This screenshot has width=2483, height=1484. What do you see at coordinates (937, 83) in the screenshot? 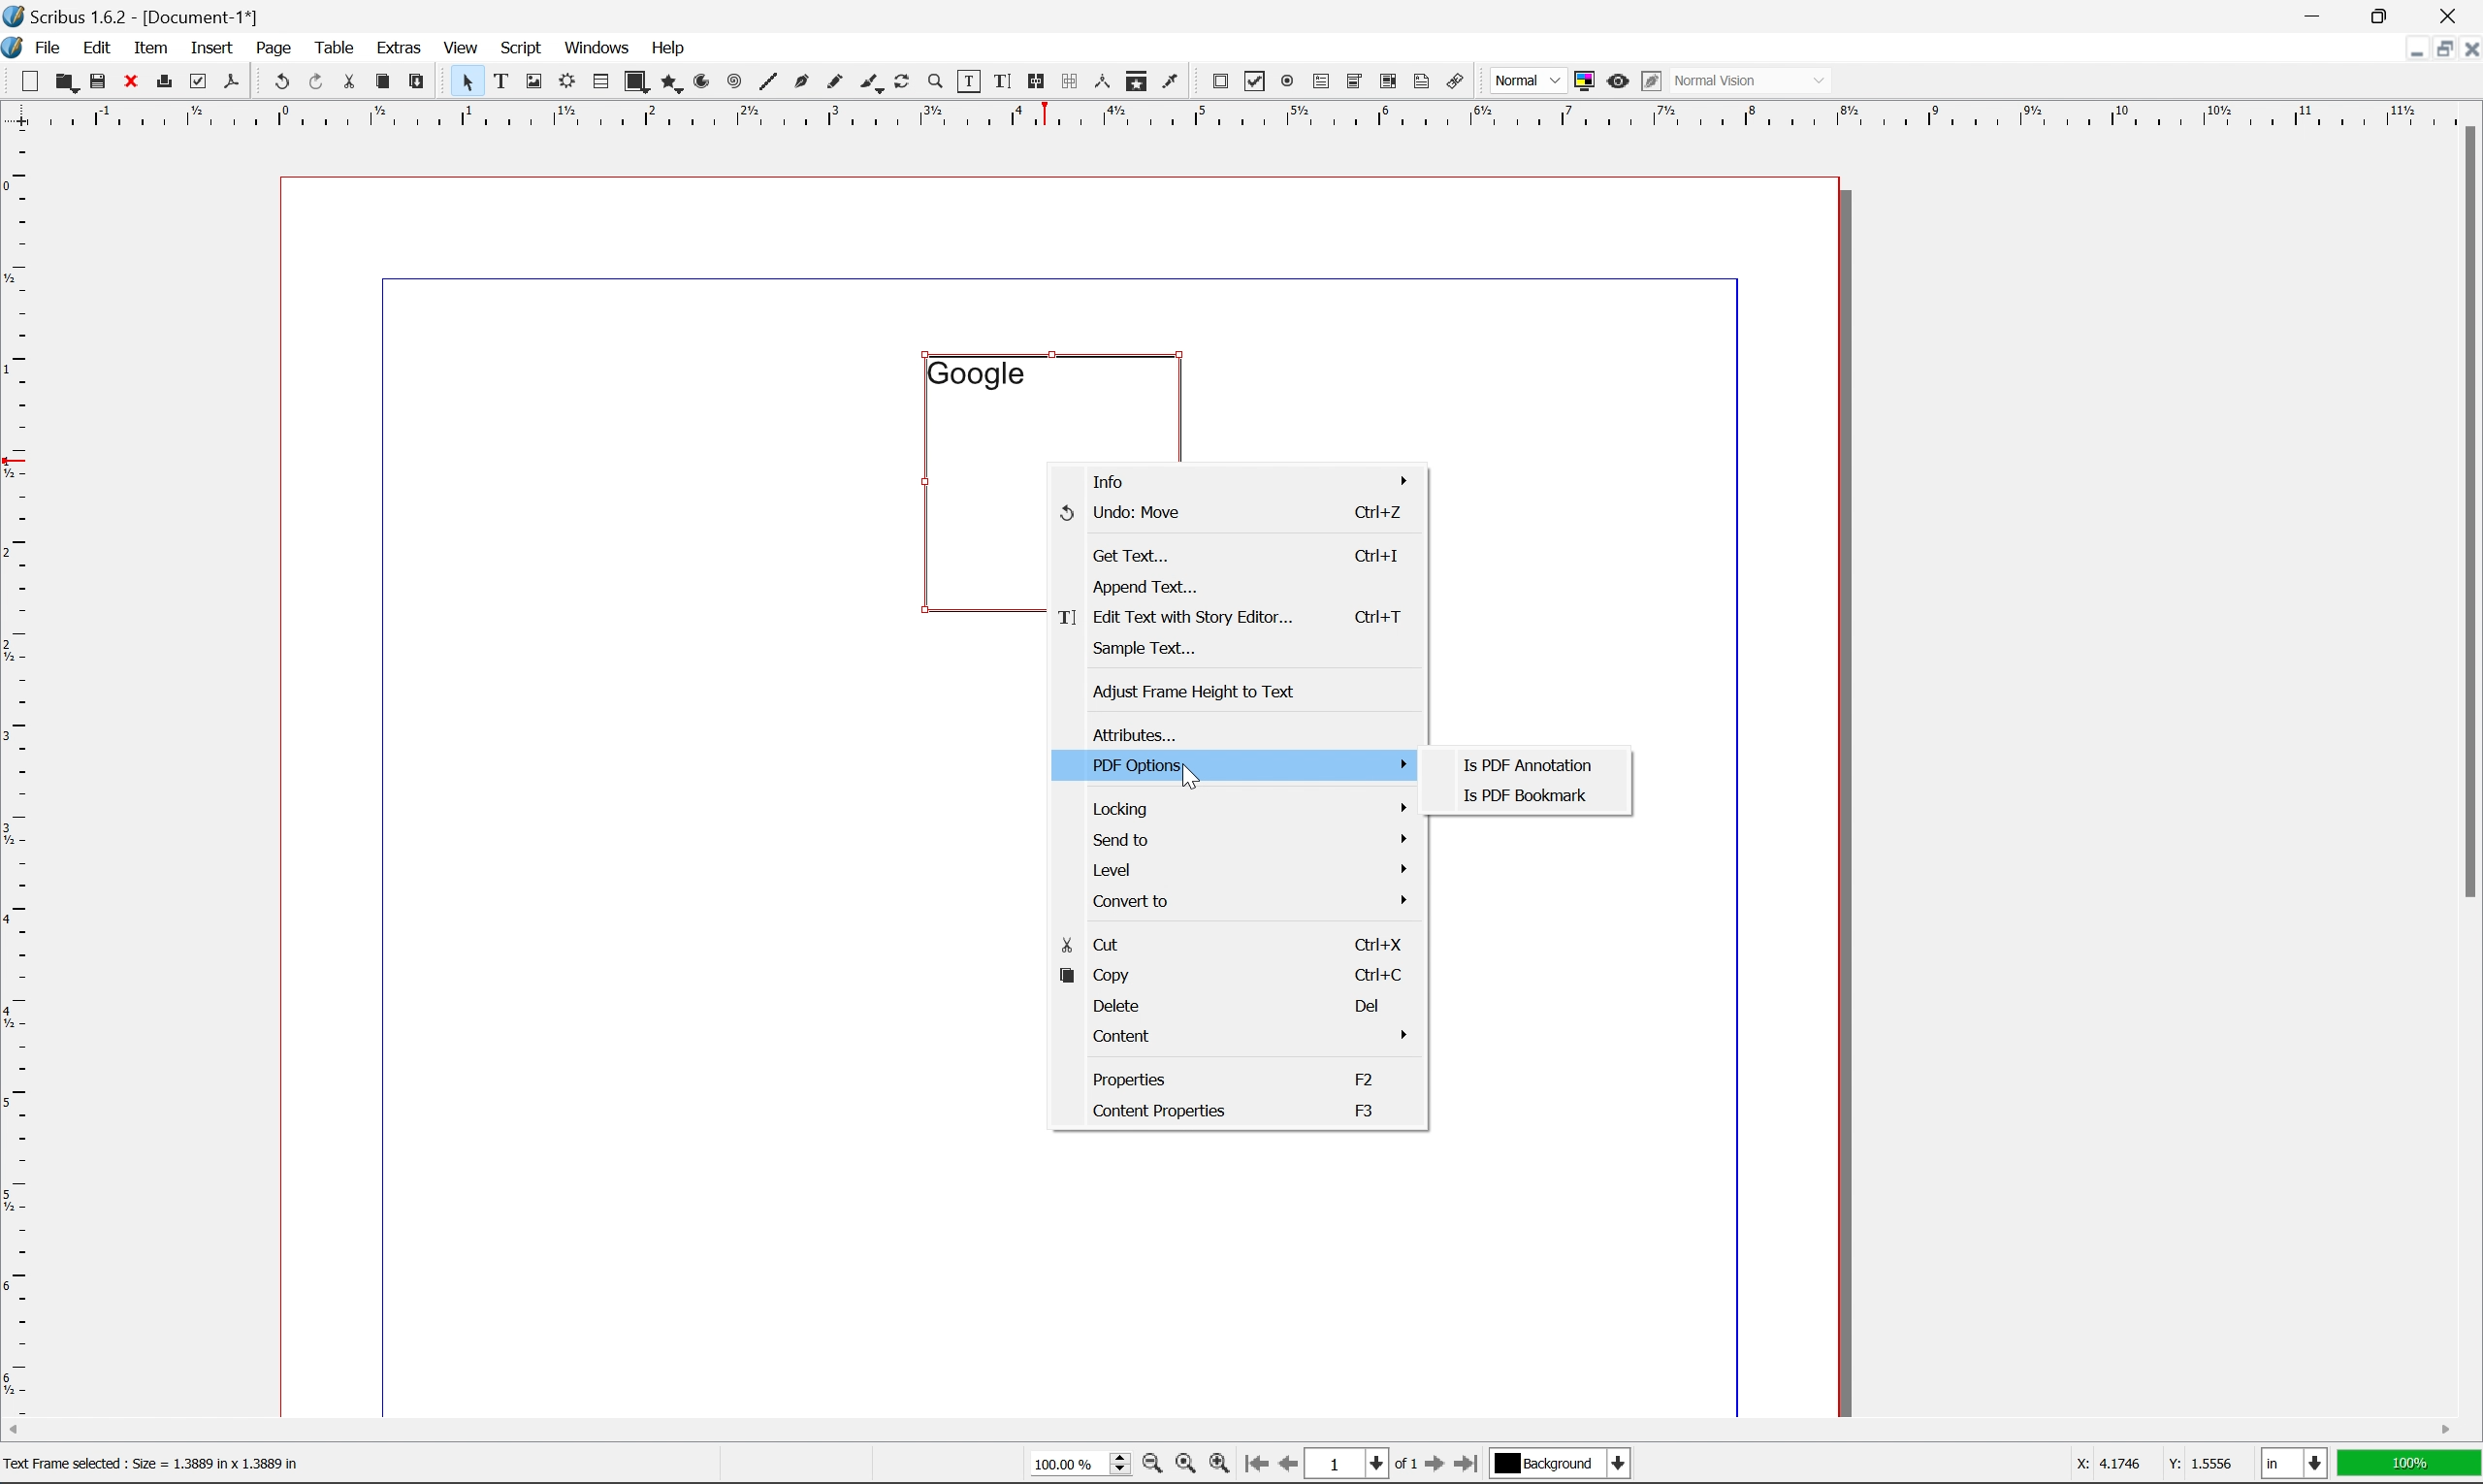
I see `zoom in or zoom out` at bounding box center [937, 83].